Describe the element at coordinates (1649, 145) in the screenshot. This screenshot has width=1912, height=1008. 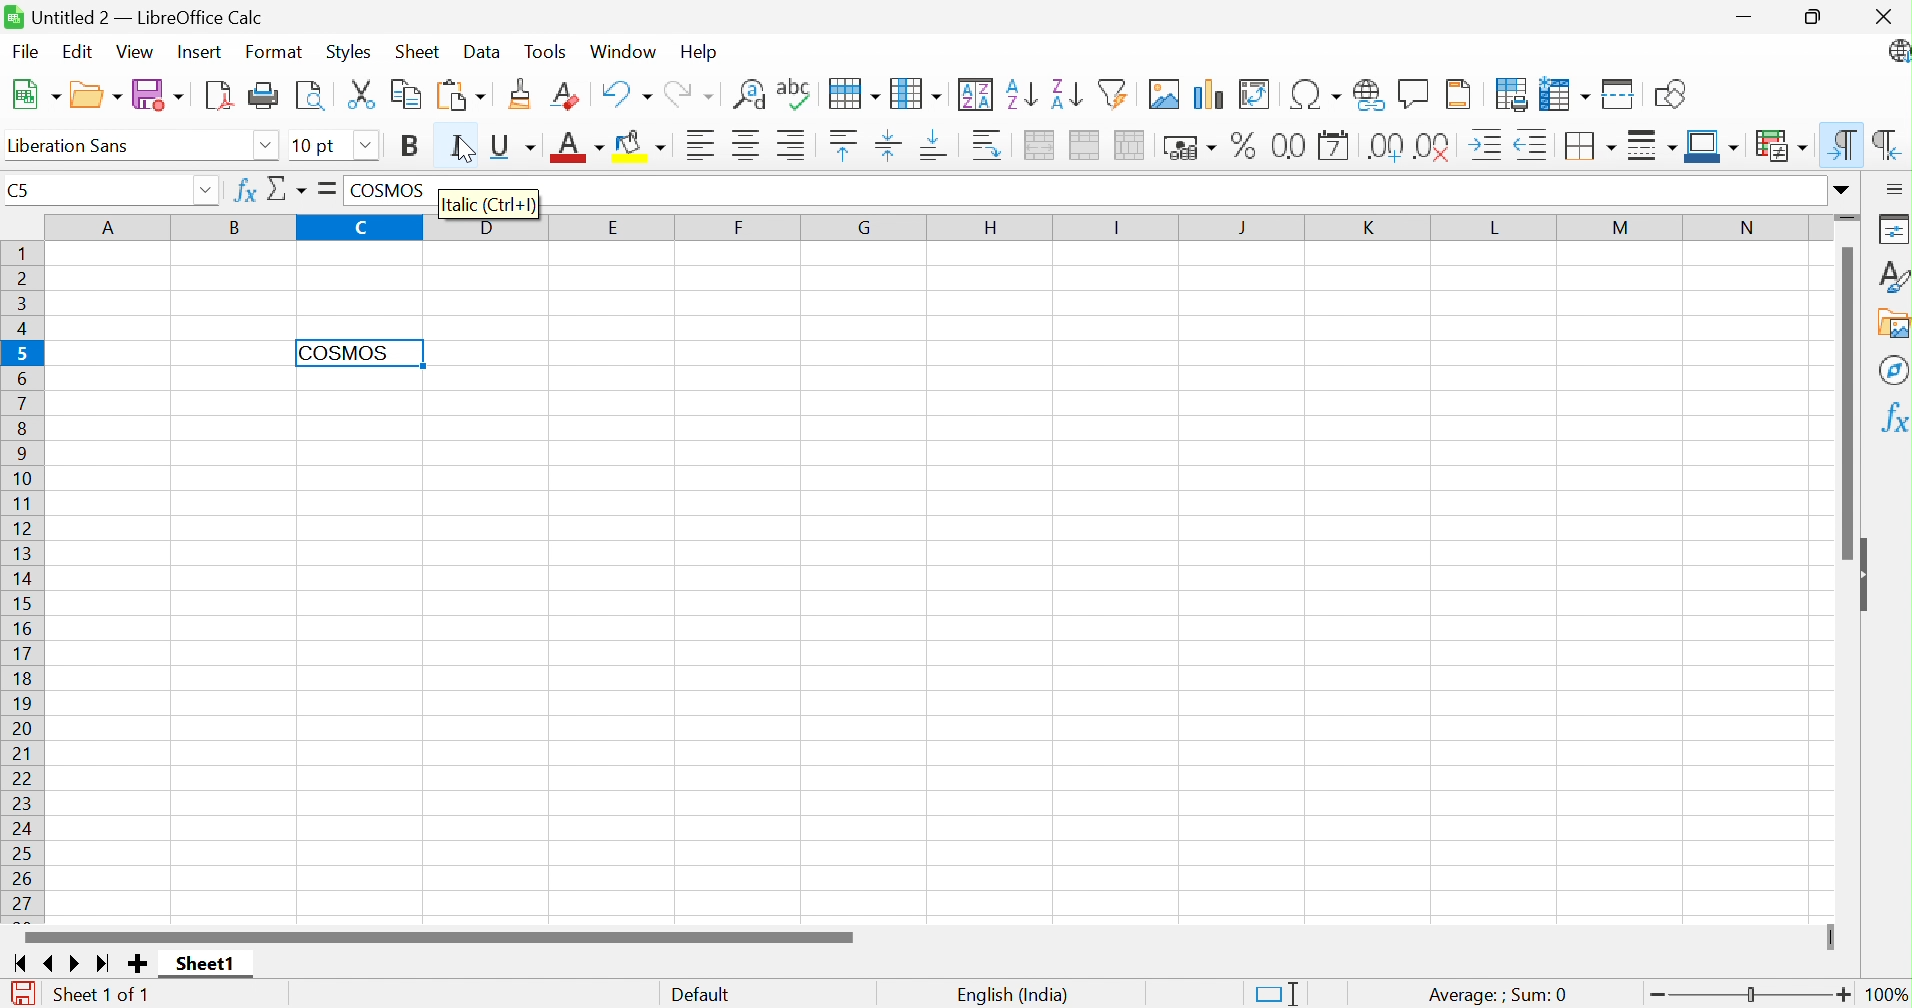
I see `Border style` at that location.